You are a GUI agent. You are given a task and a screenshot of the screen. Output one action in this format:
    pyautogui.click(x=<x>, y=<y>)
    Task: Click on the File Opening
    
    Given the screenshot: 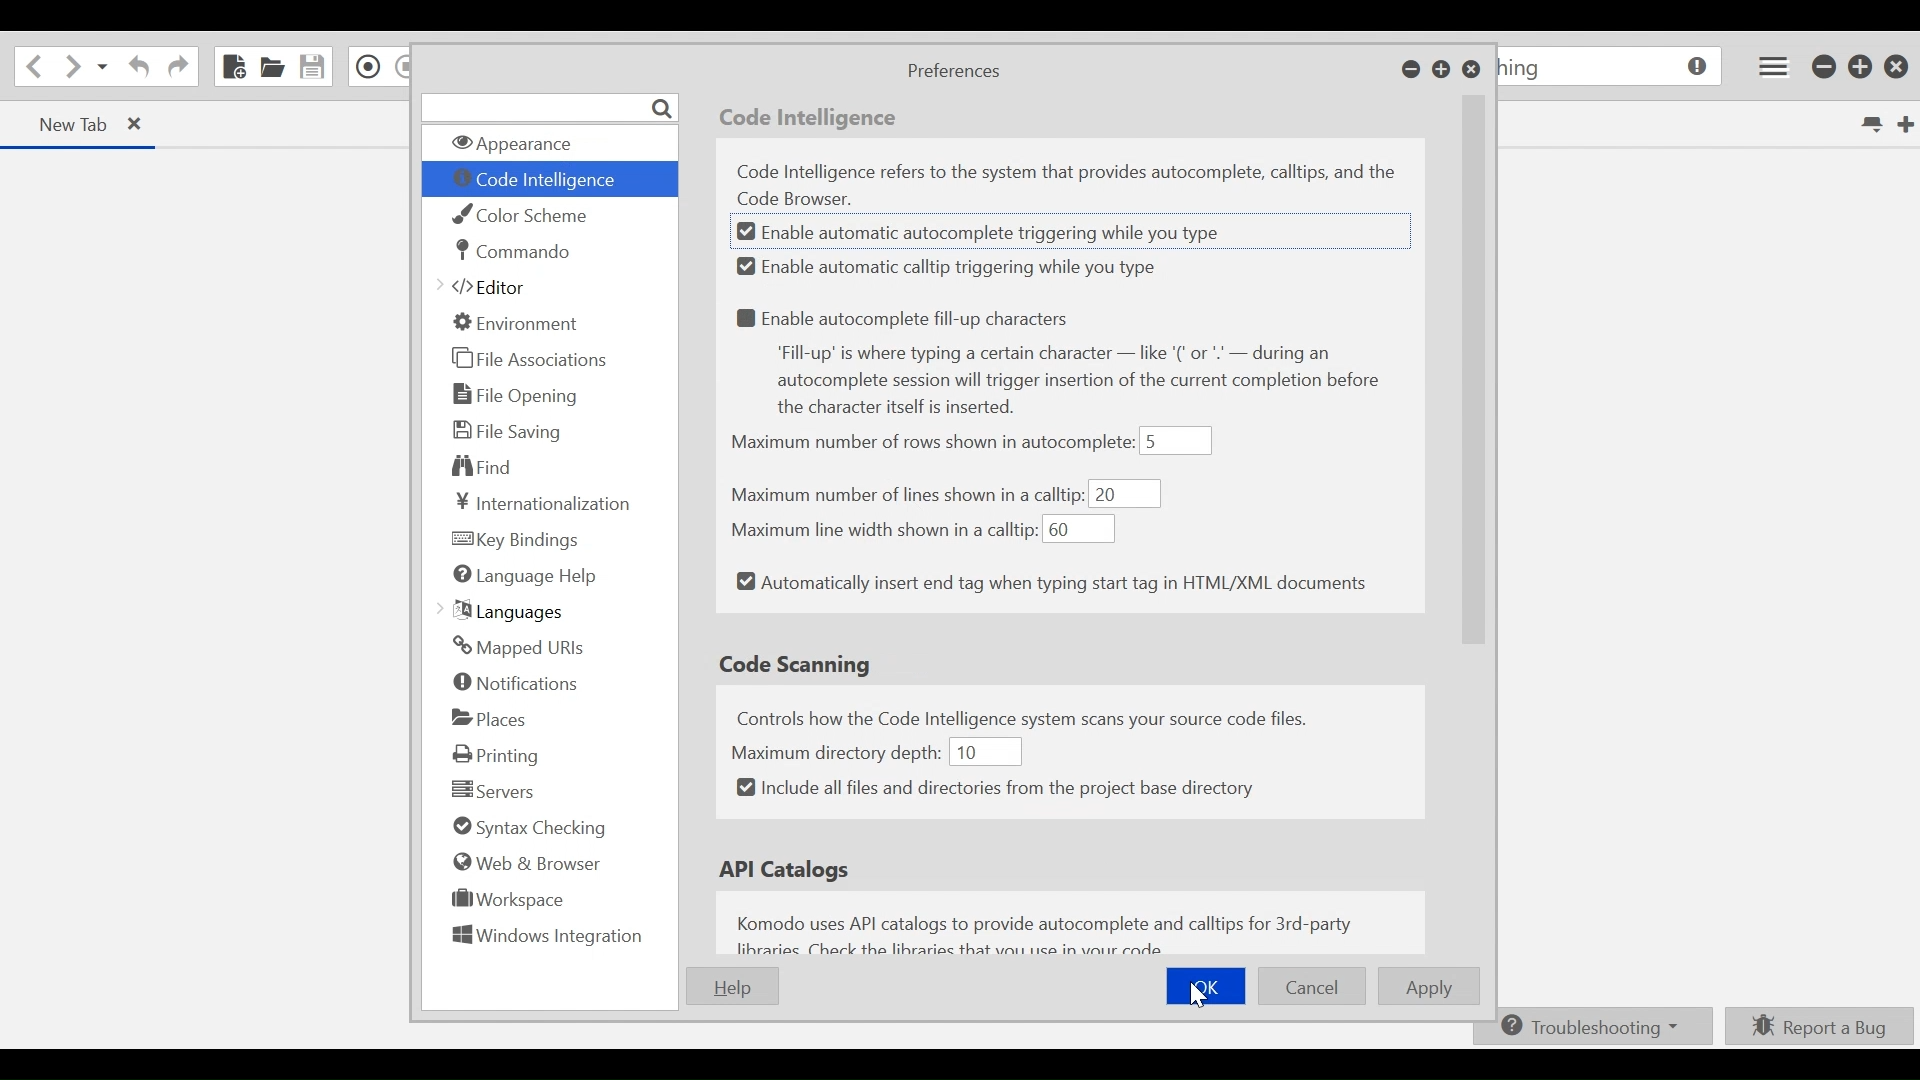 What is the action you would take?
    pyautogui.click(x=519, y=394)
    